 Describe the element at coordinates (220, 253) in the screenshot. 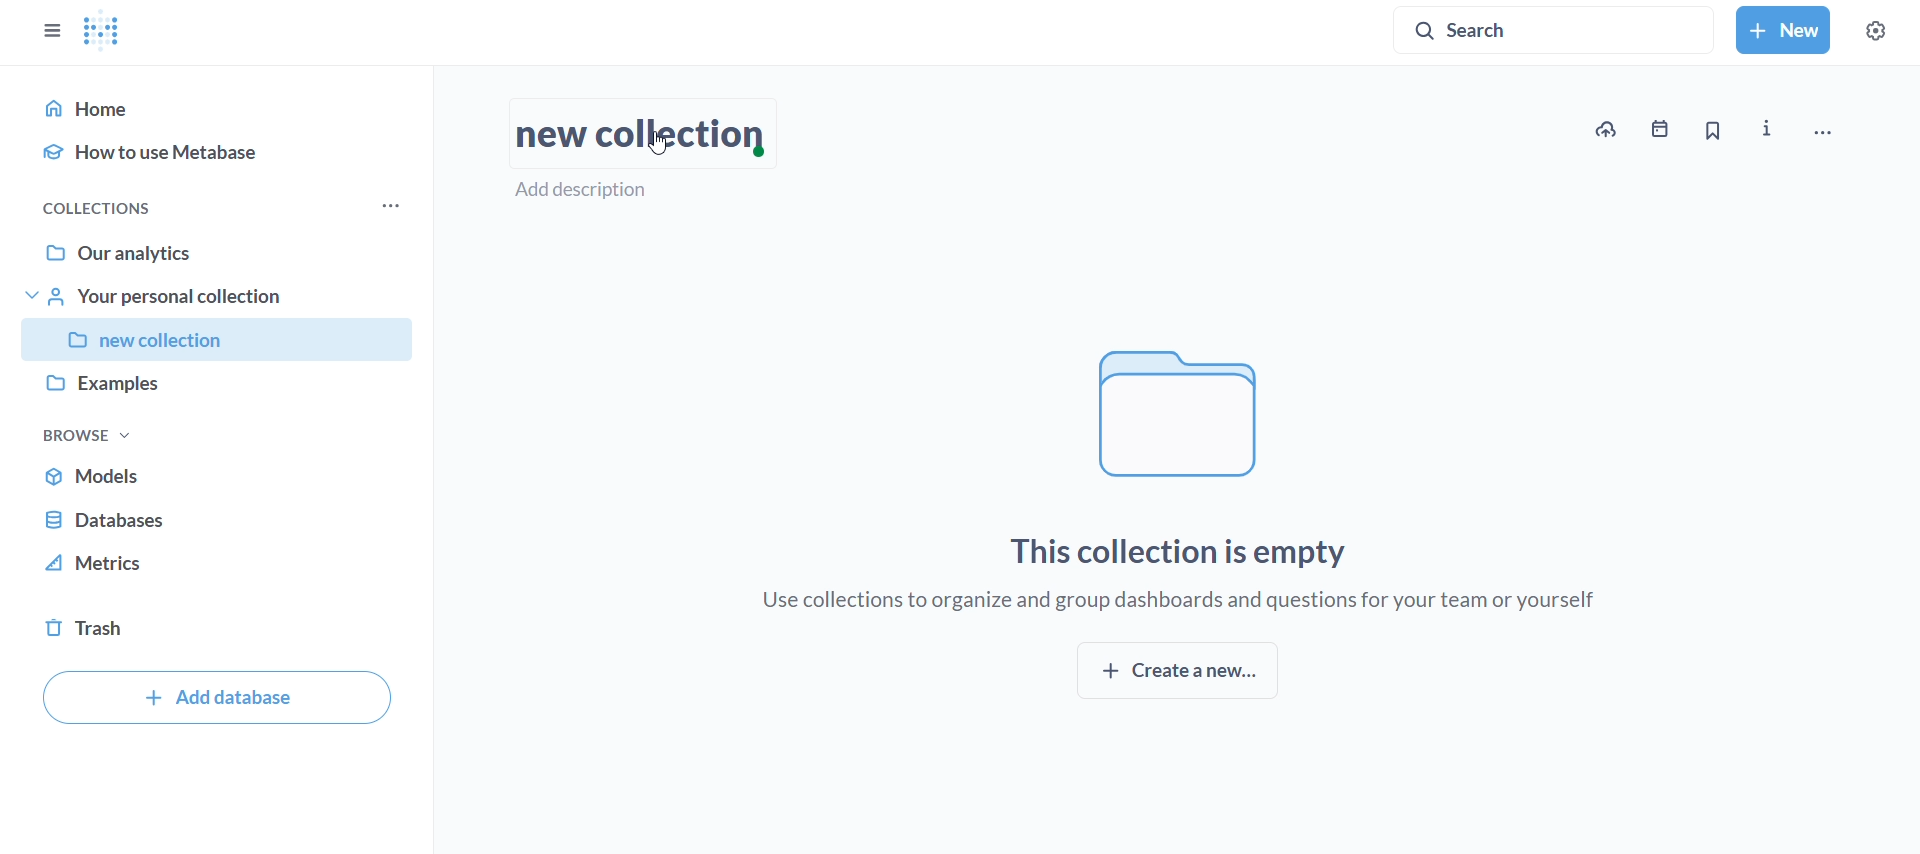

I see `our analytics` at that location.